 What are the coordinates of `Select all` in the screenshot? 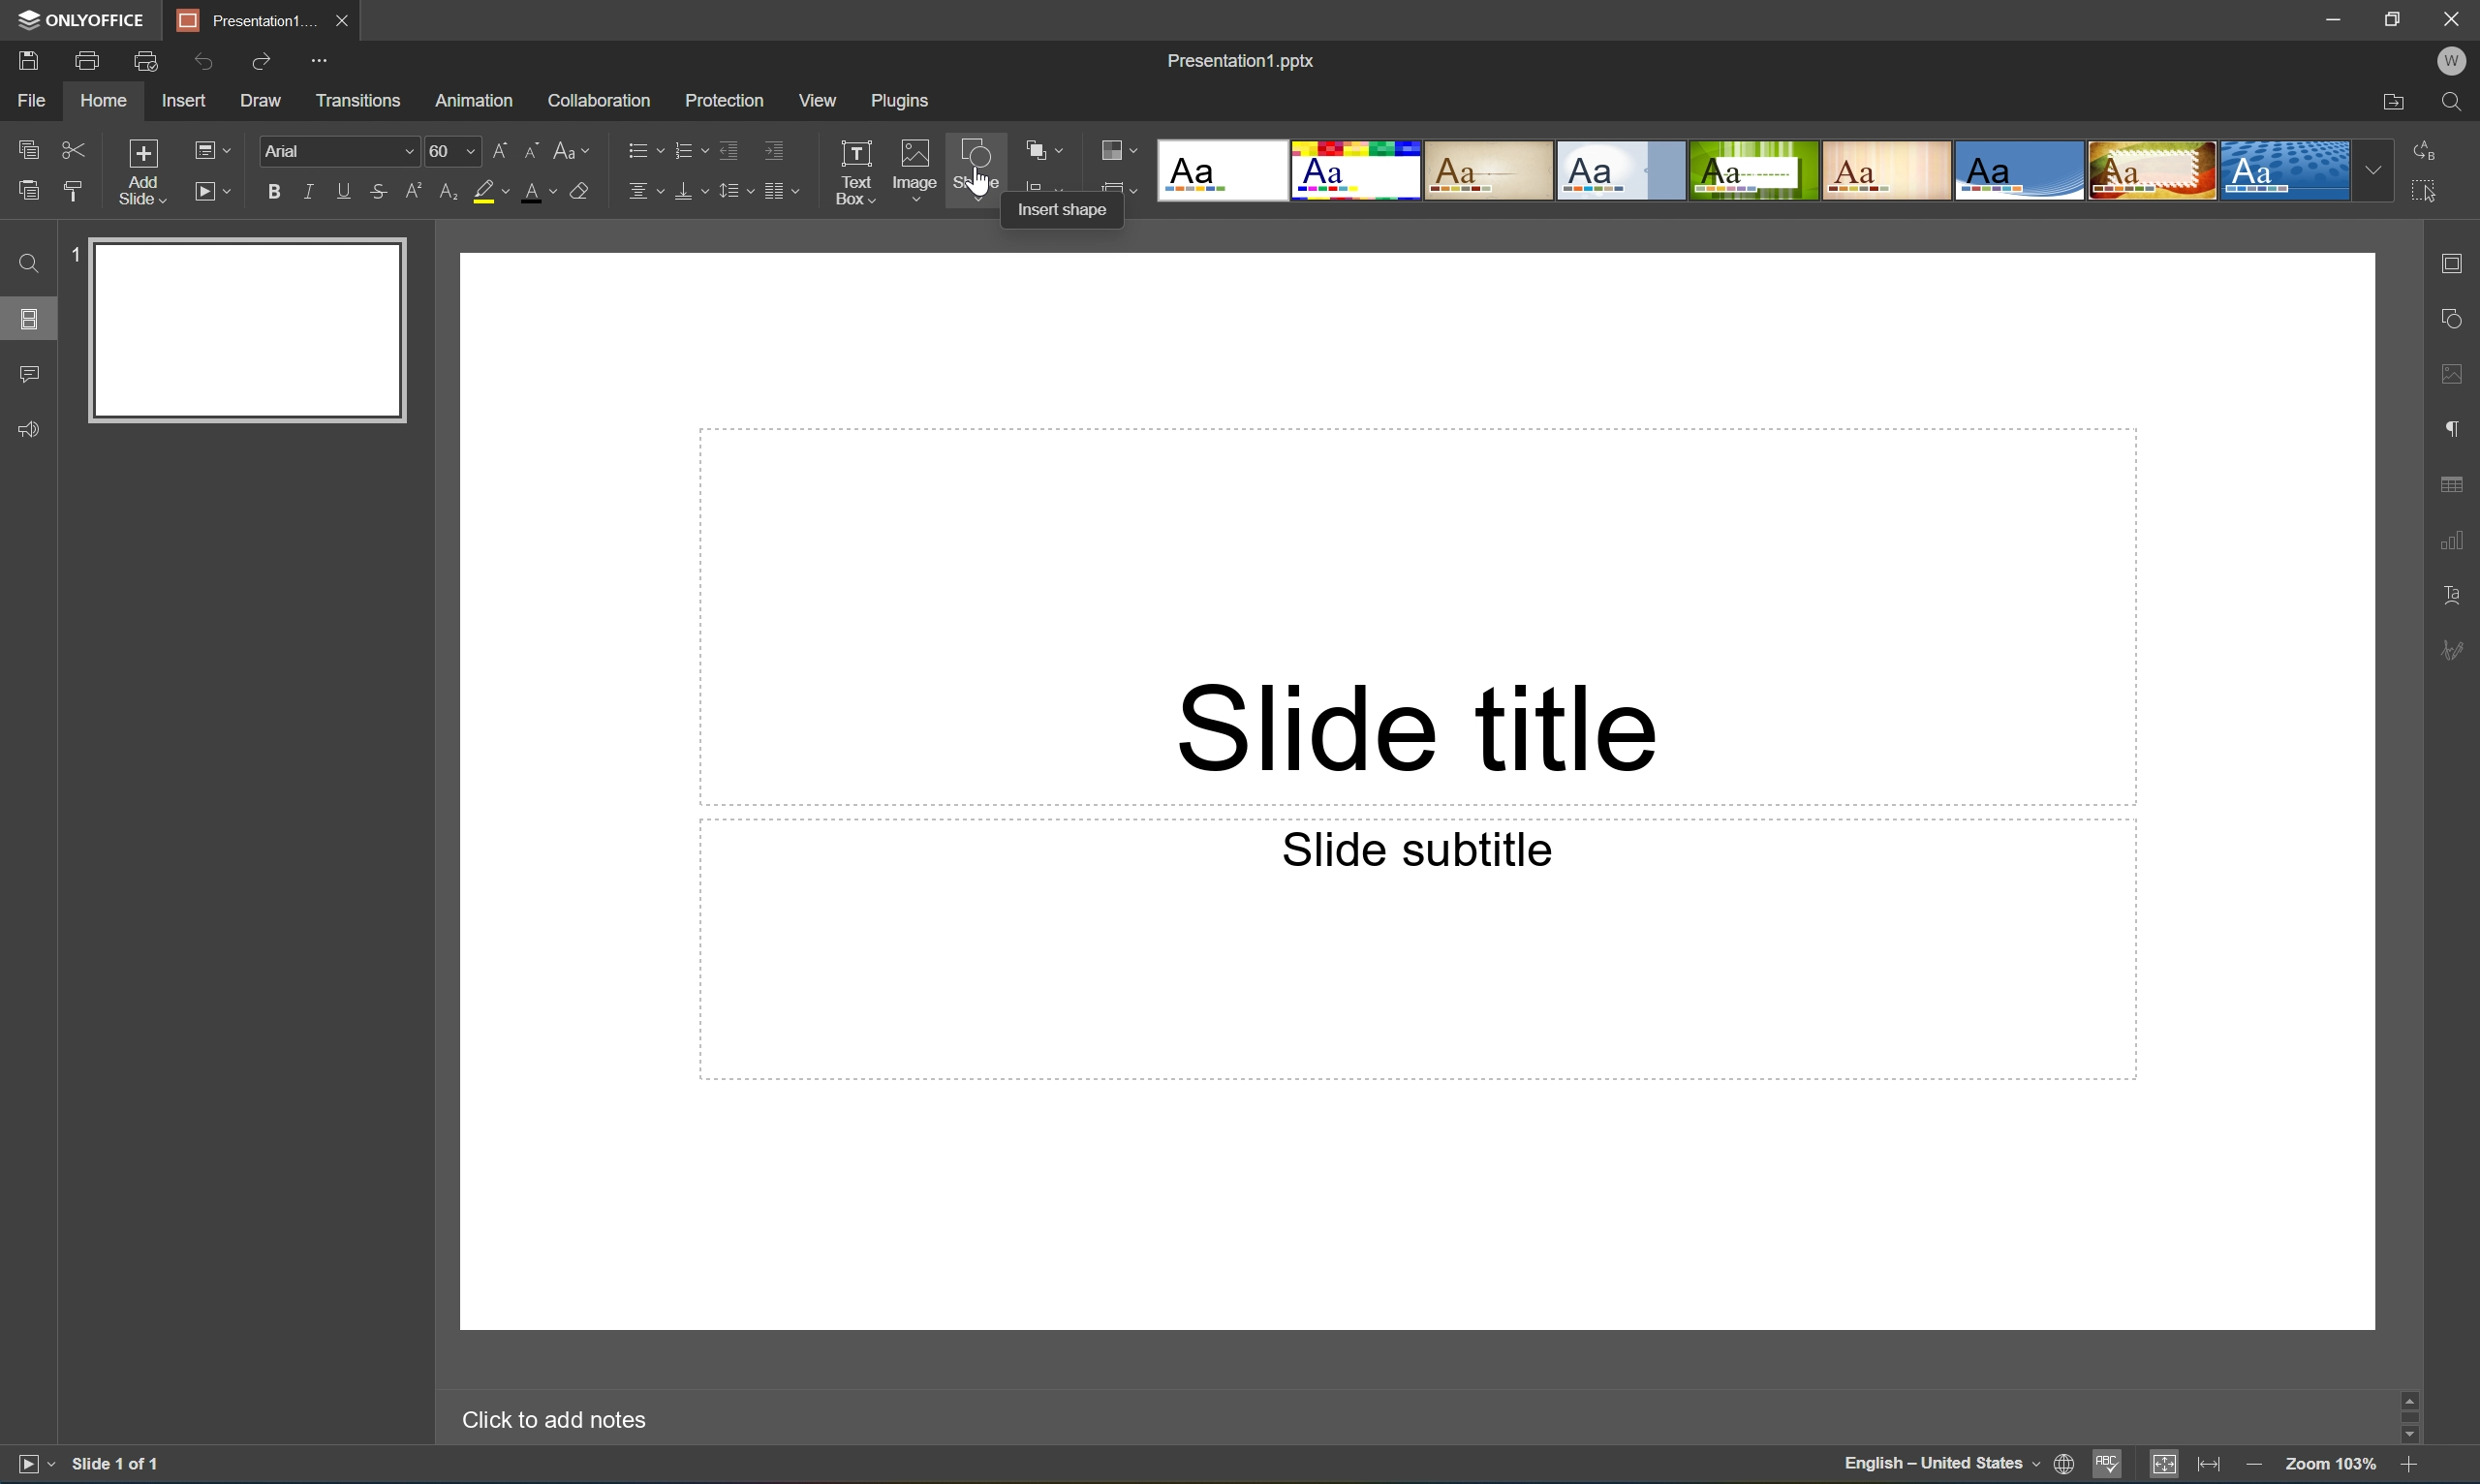 It's located at (2426, 197).